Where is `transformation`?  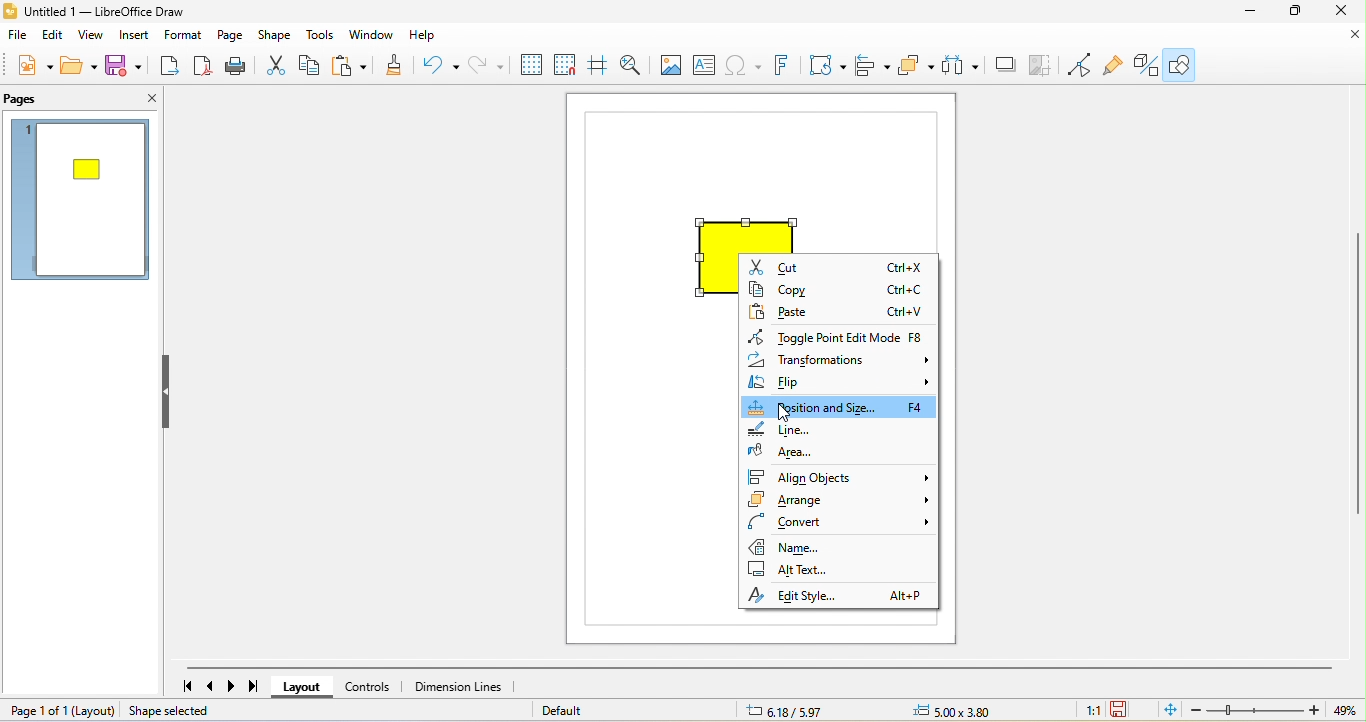 transformation is located at coordinates (824, 64).